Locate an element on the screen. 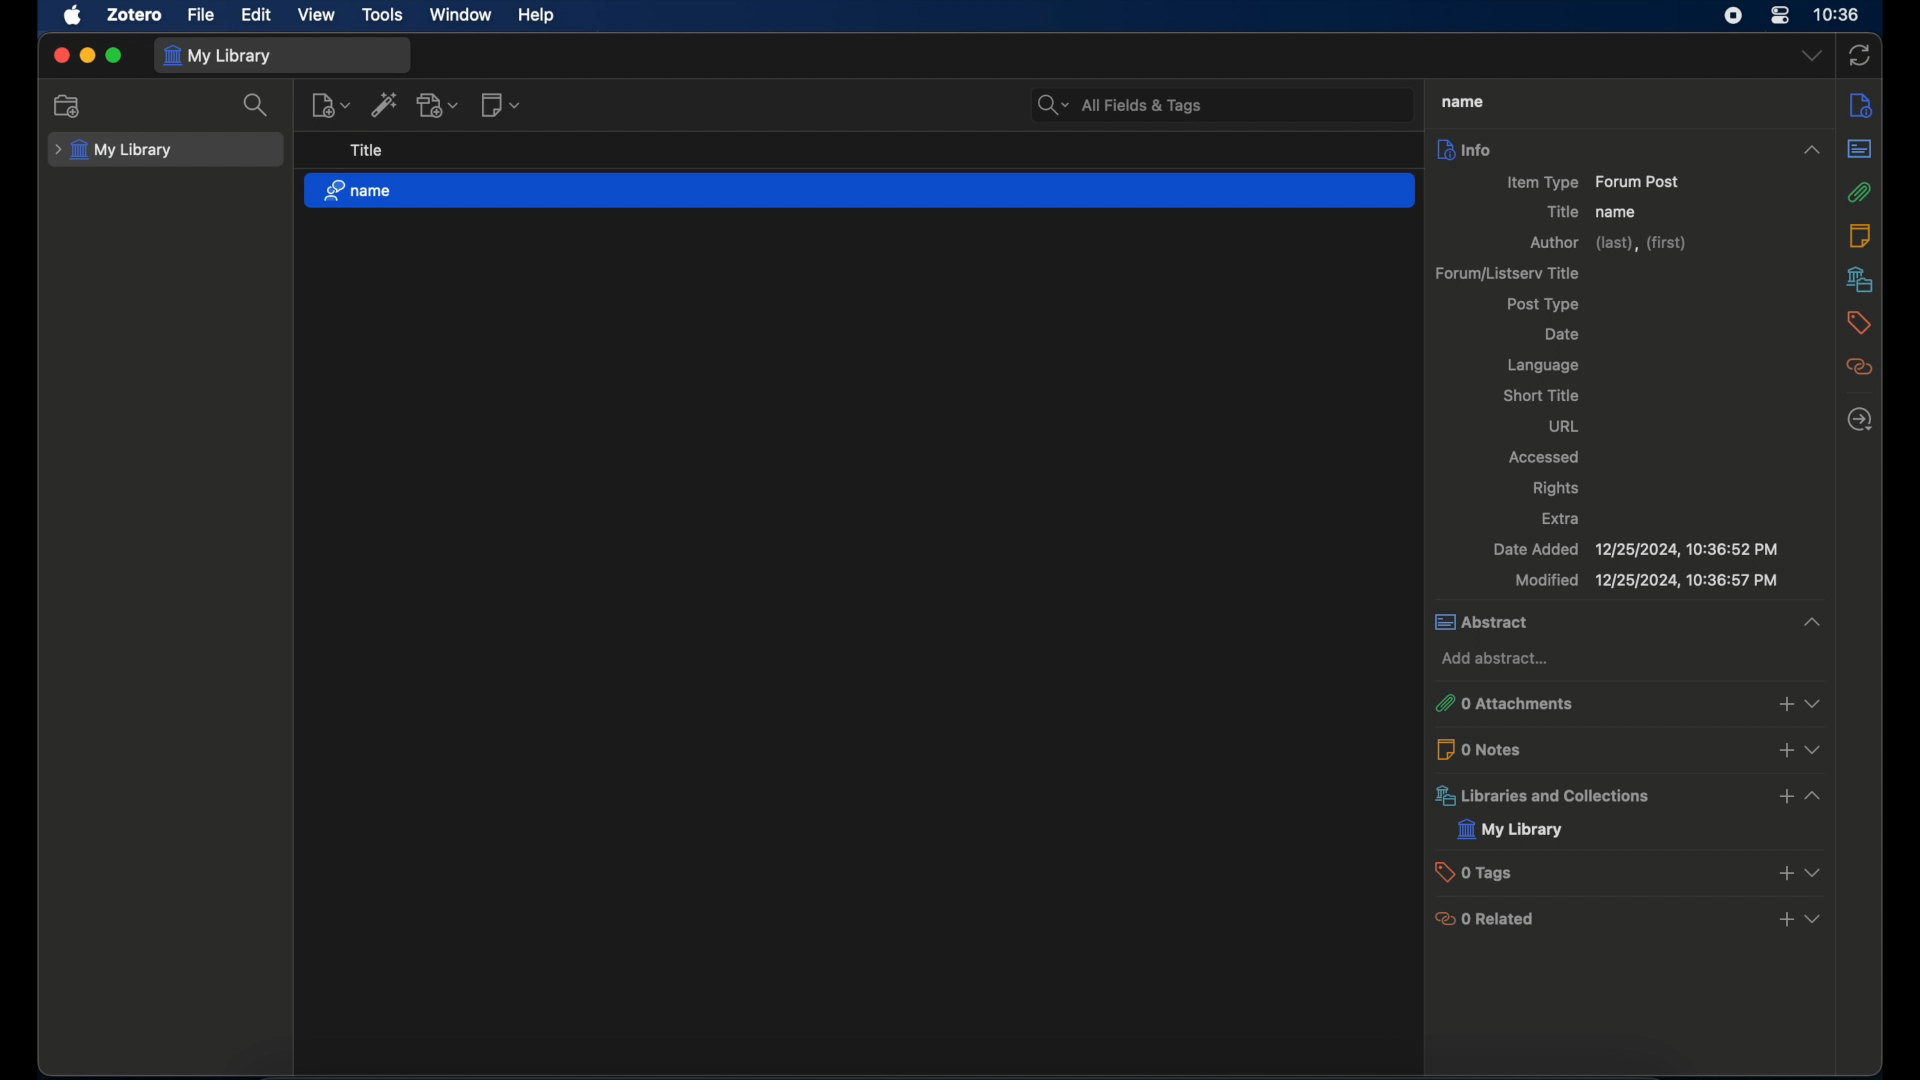 This screenshot has height=1080, width=1920. add attachment is located at coordinates (439, 104).